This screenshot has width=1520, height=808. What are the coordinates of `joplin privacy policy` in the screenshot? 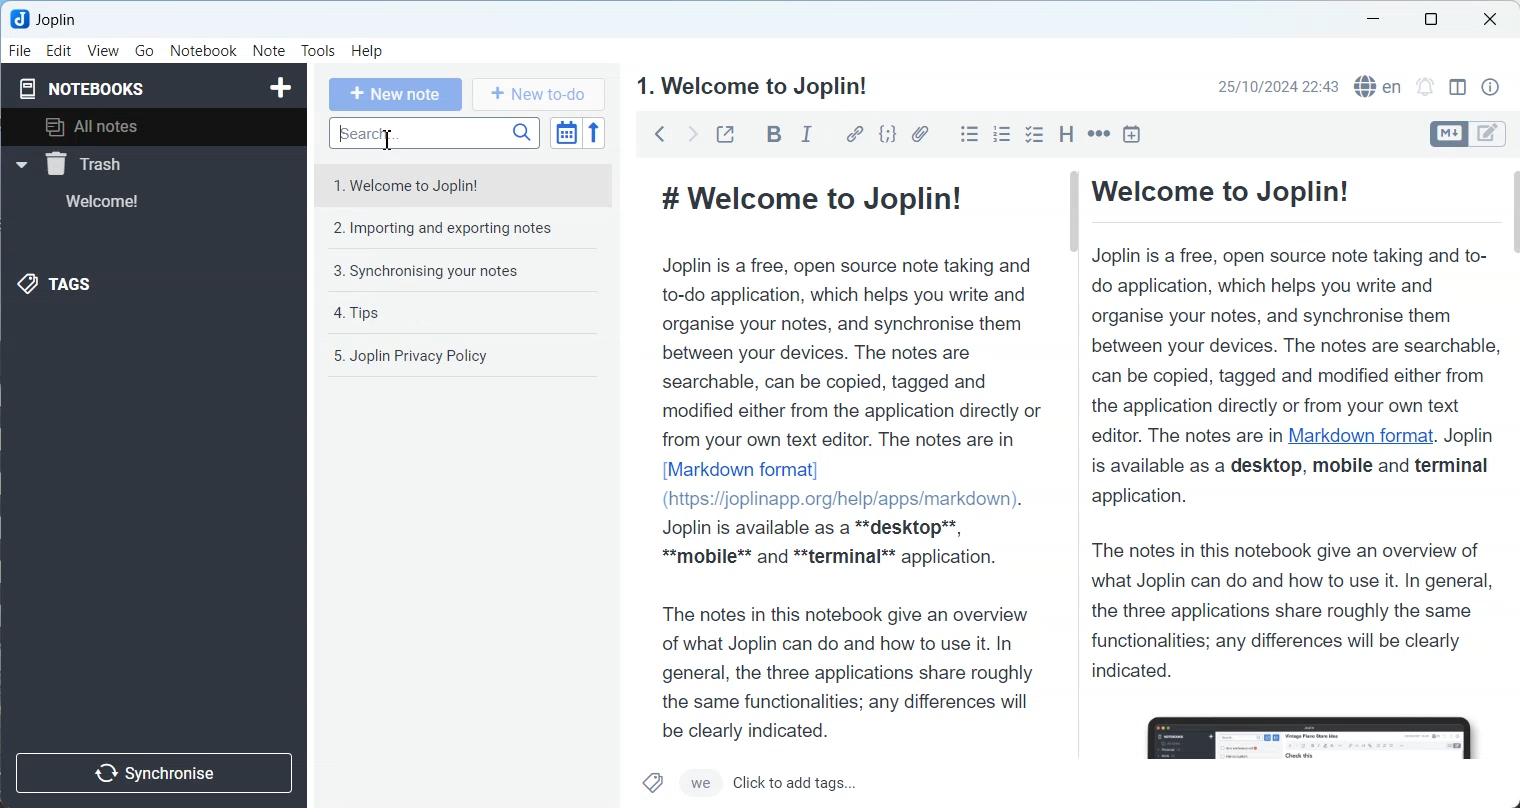 It's located at (468, 355).